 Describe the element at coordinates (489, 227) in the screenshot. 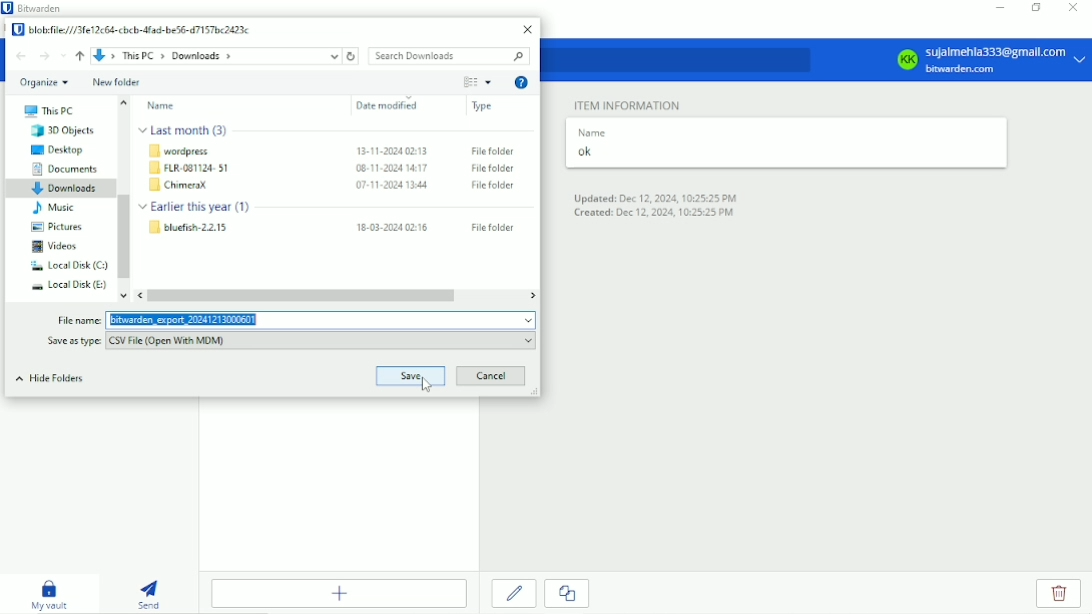

I see `File folder` at that location.